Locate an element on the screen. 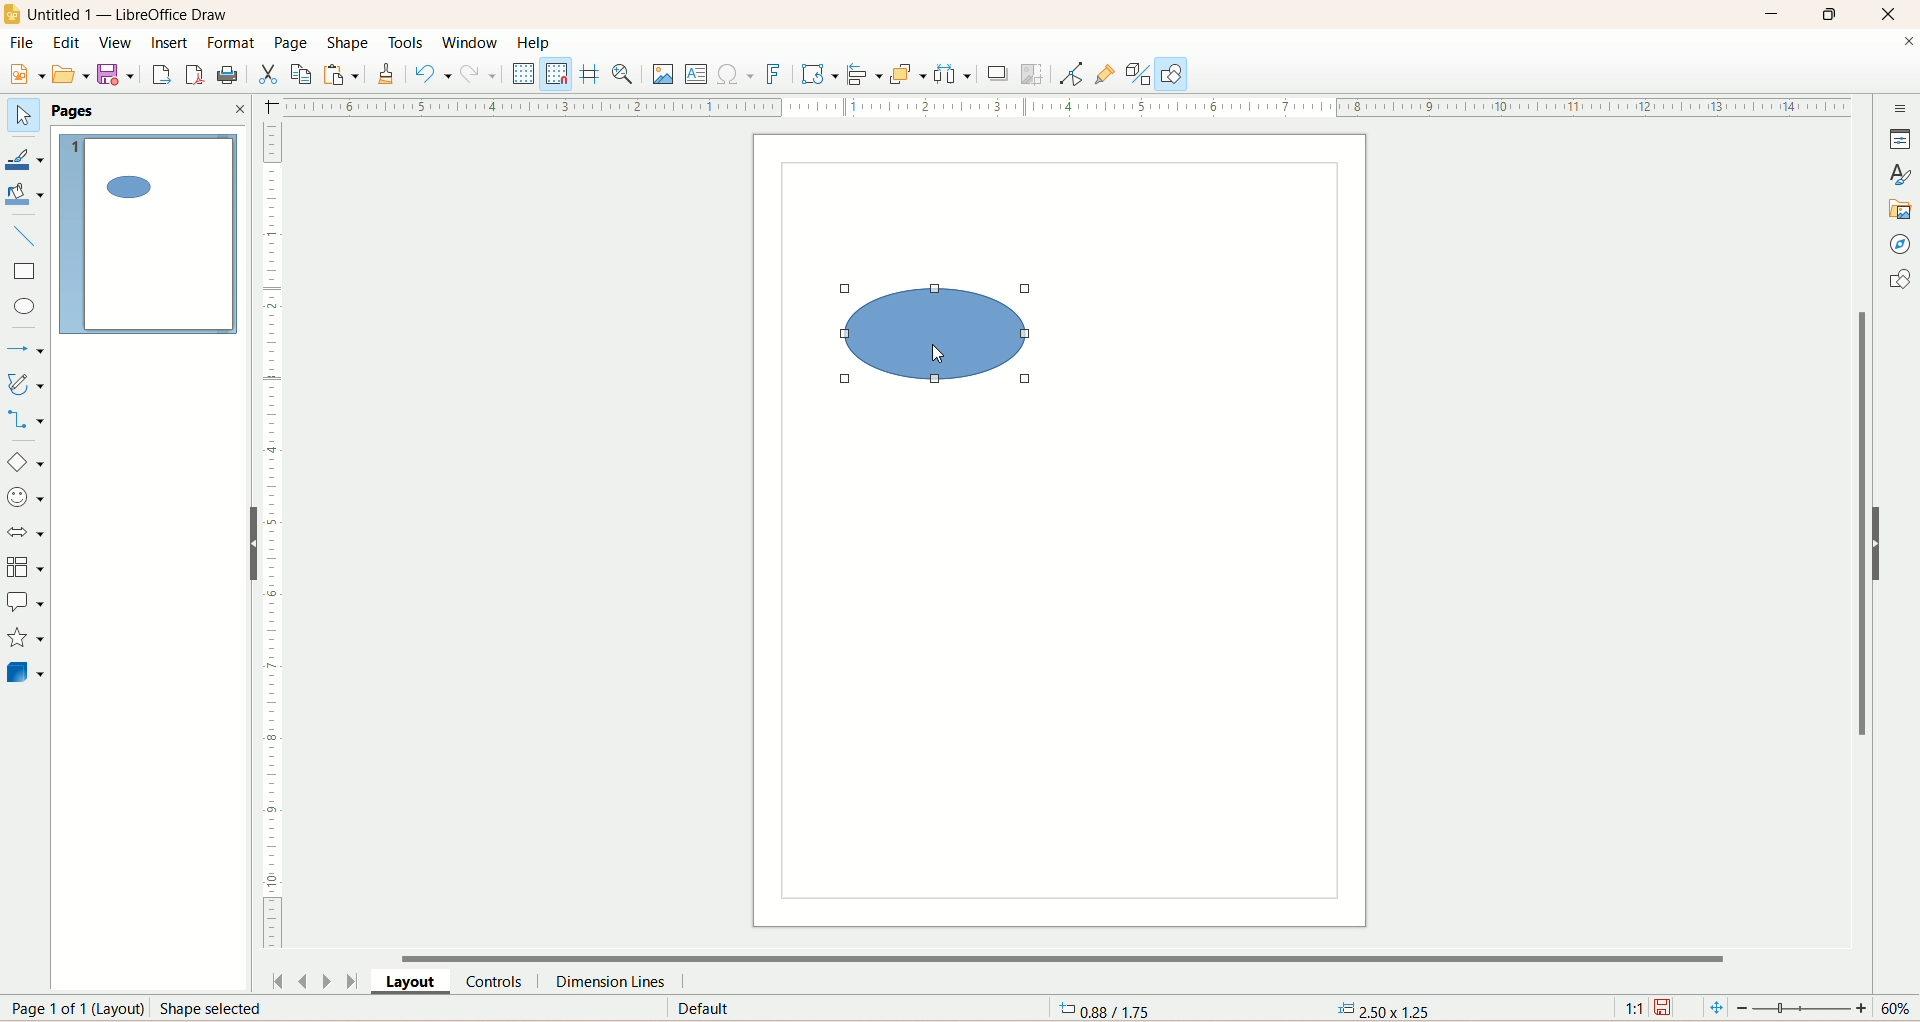 Image resolution: width=1920 pixels, height=1022 pixels. 3D shapes is located at coordinates (27, 672).